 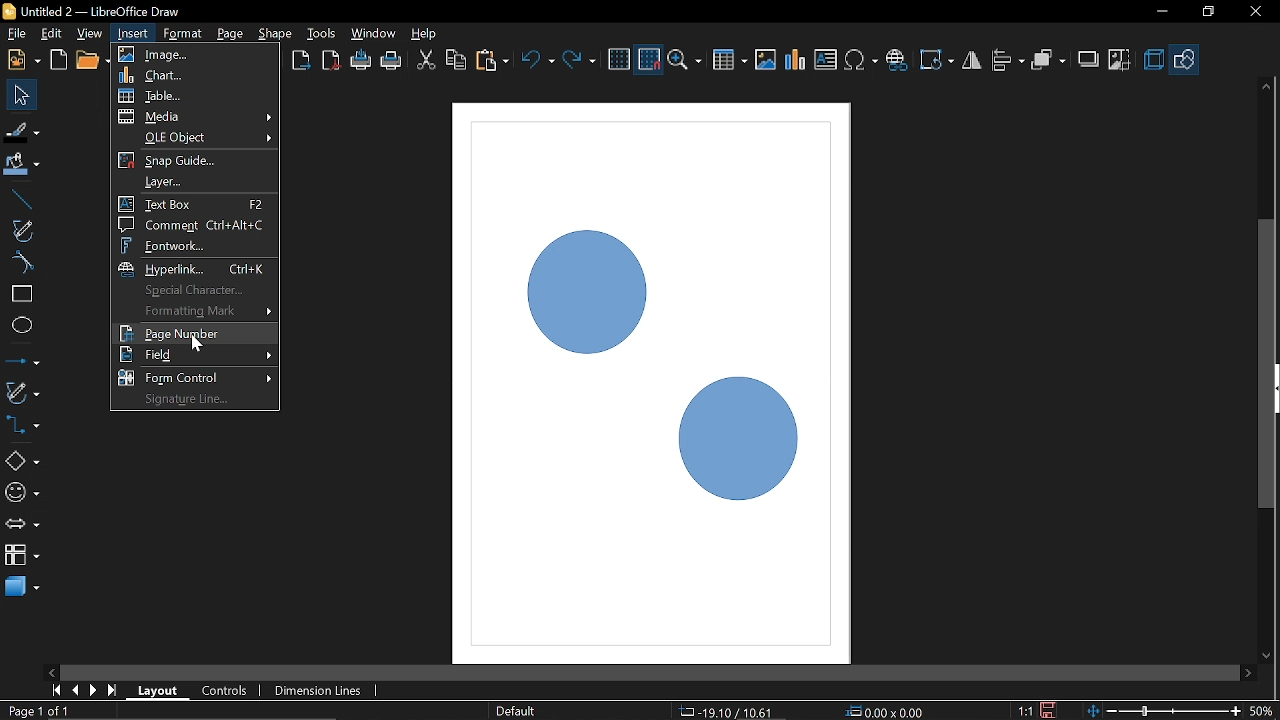 What do you see at coordinates (1159, 13) in the screenshot?
I see `Minimize` at bounding box center [1159, 13].